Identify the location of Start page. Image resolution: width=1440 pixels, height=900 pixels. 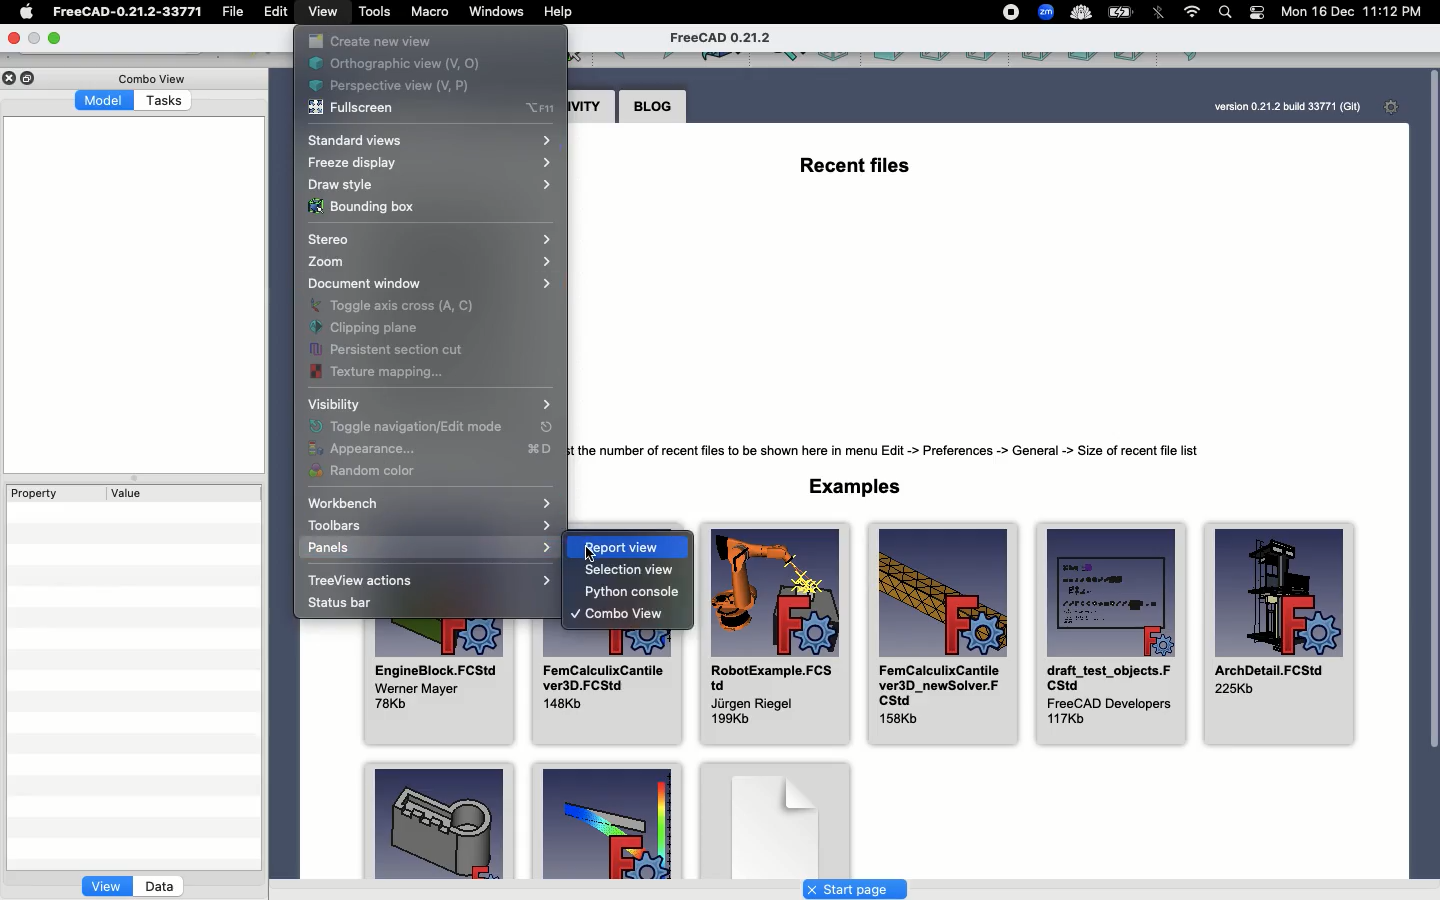
(855, 888).